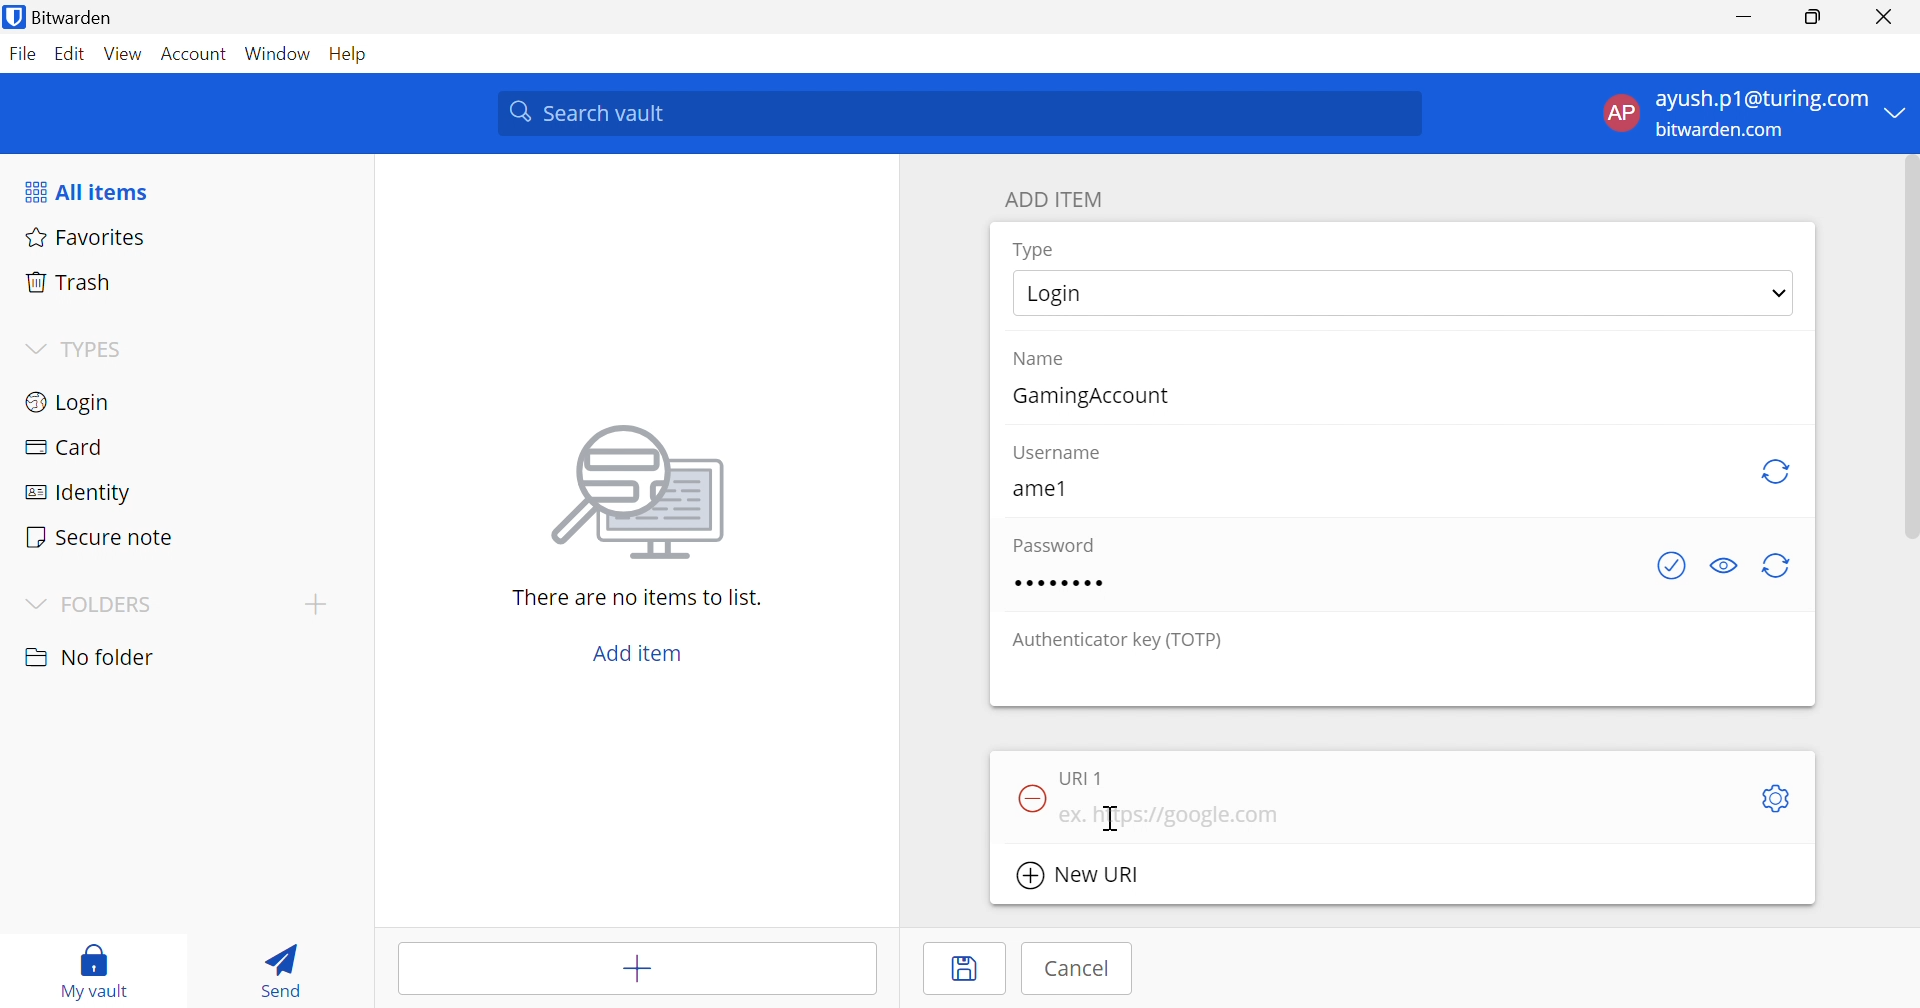 The image size is (1920, 1008). Describe the element at coordinates (643, 491) in the screenshot. I see `Image` at that location.